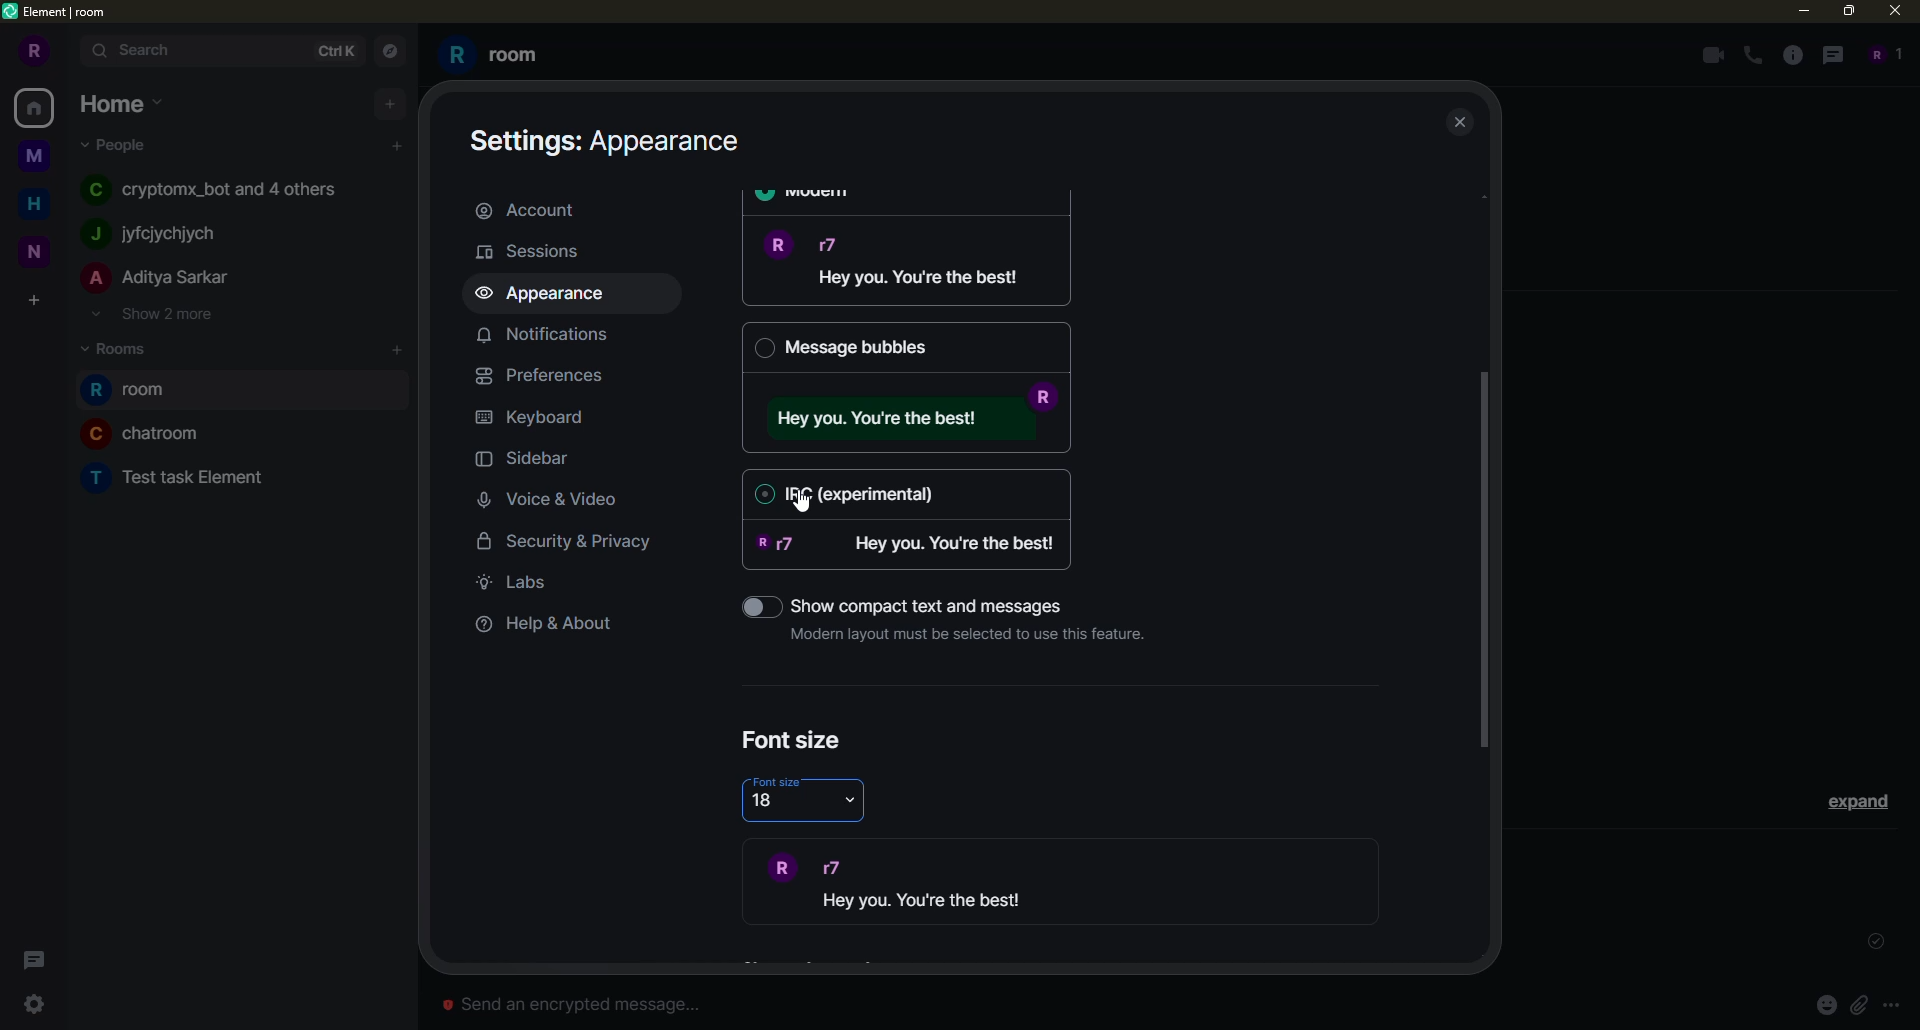  Describe the element at coordinates (492, 55) in the screenshot. I see `room` at that location.